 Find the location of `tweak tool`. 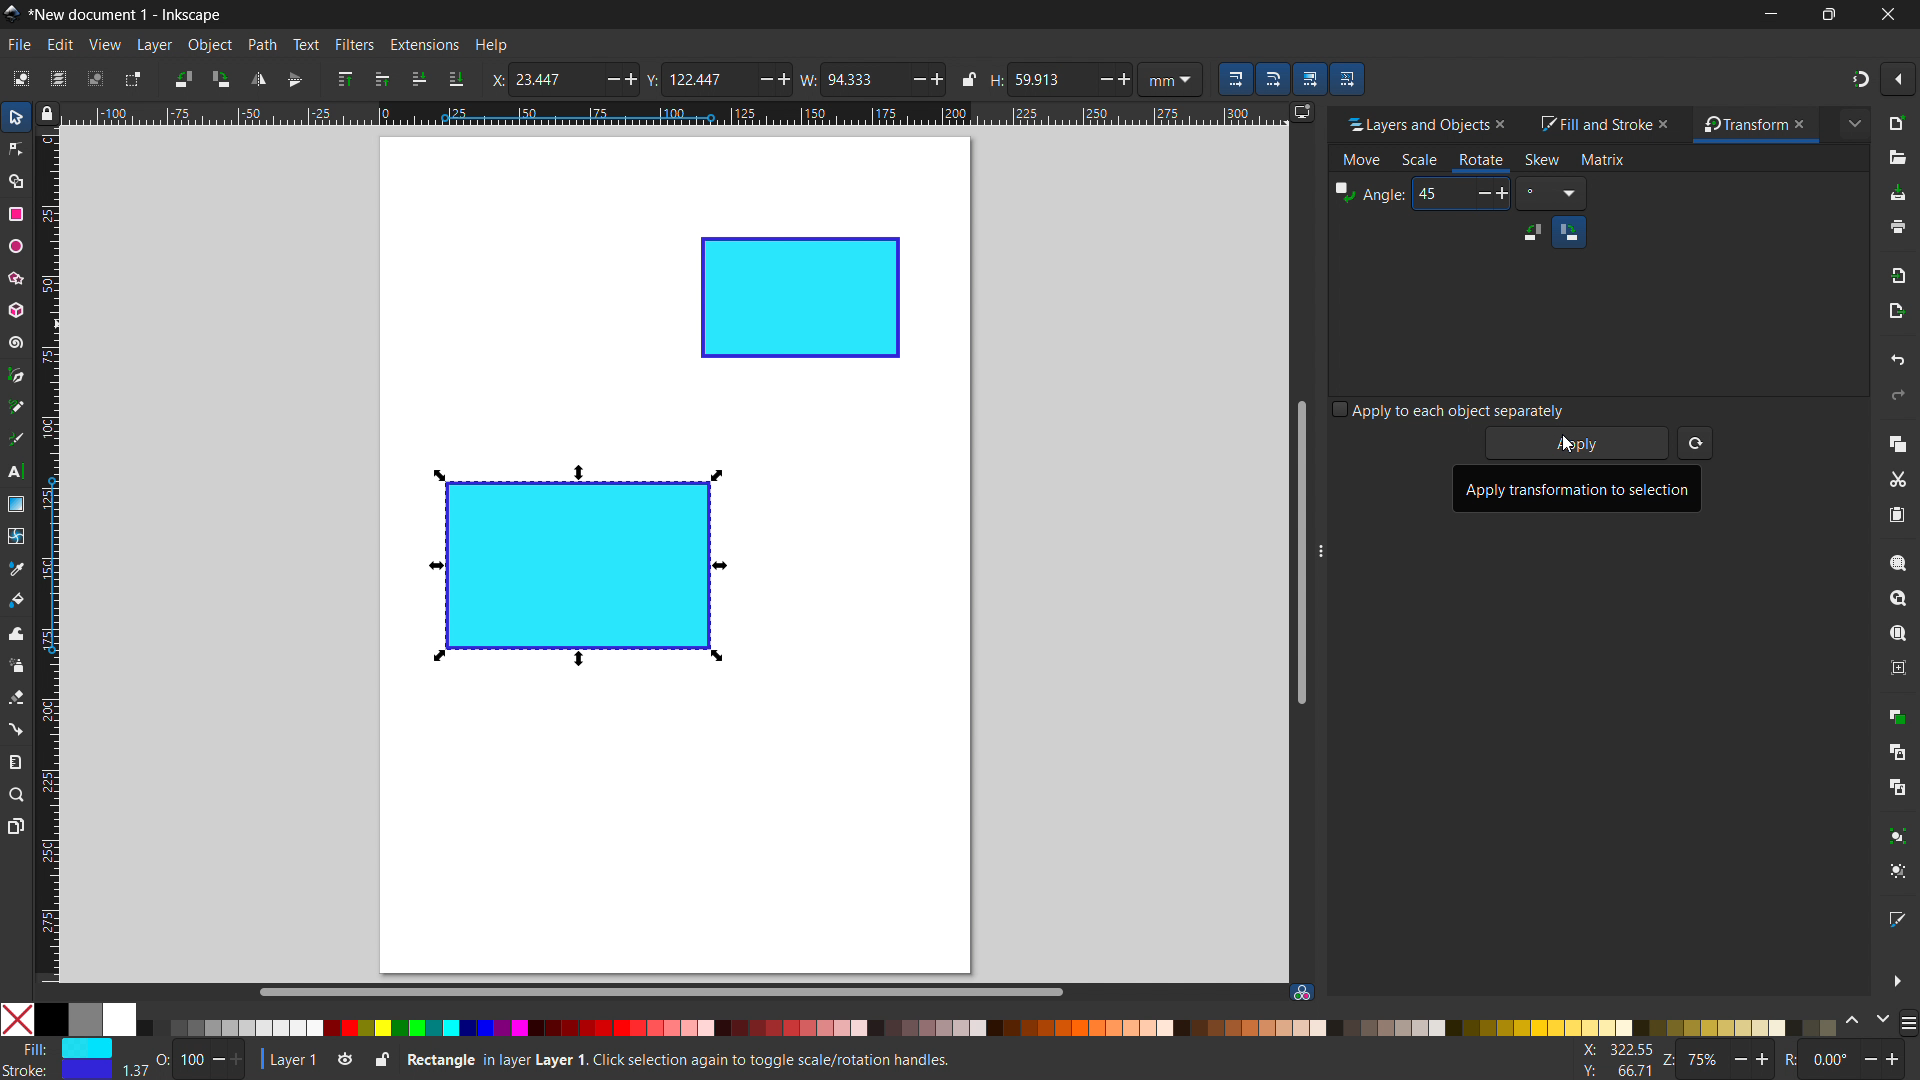

tweak tool is located at coordinates (16, 633).